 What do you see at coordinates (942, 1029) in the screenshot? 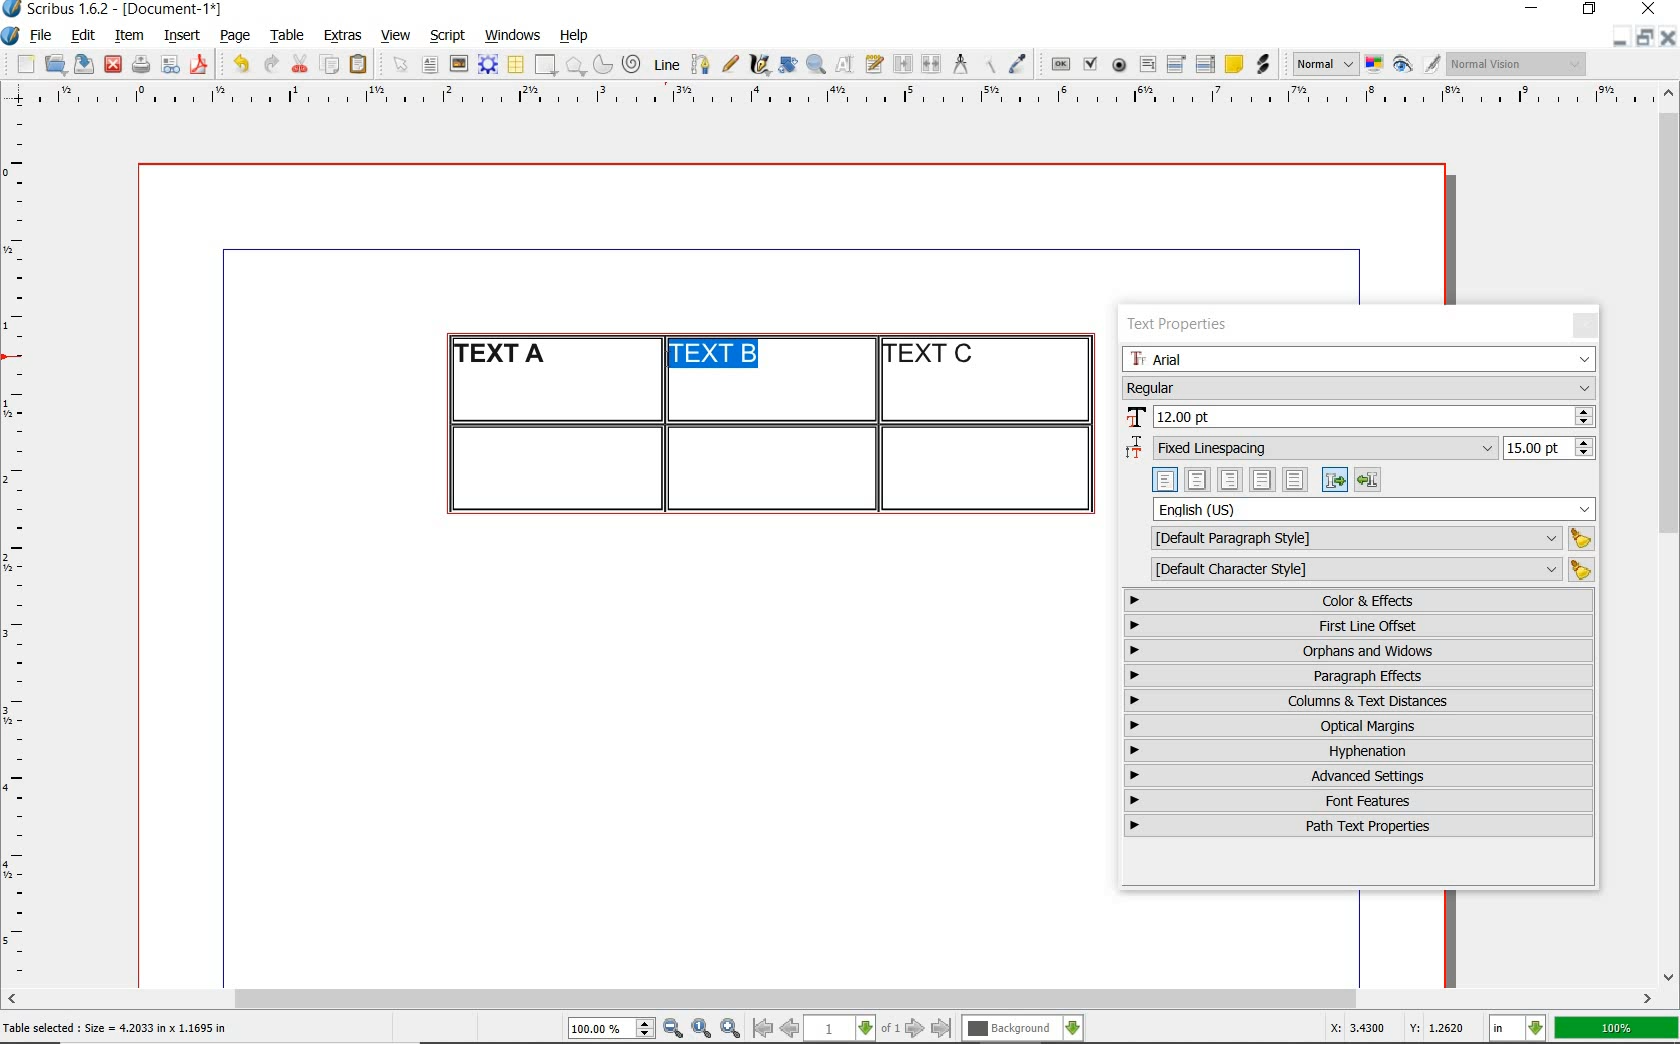
I see `go to last page` at bounding box center [942, 1029].